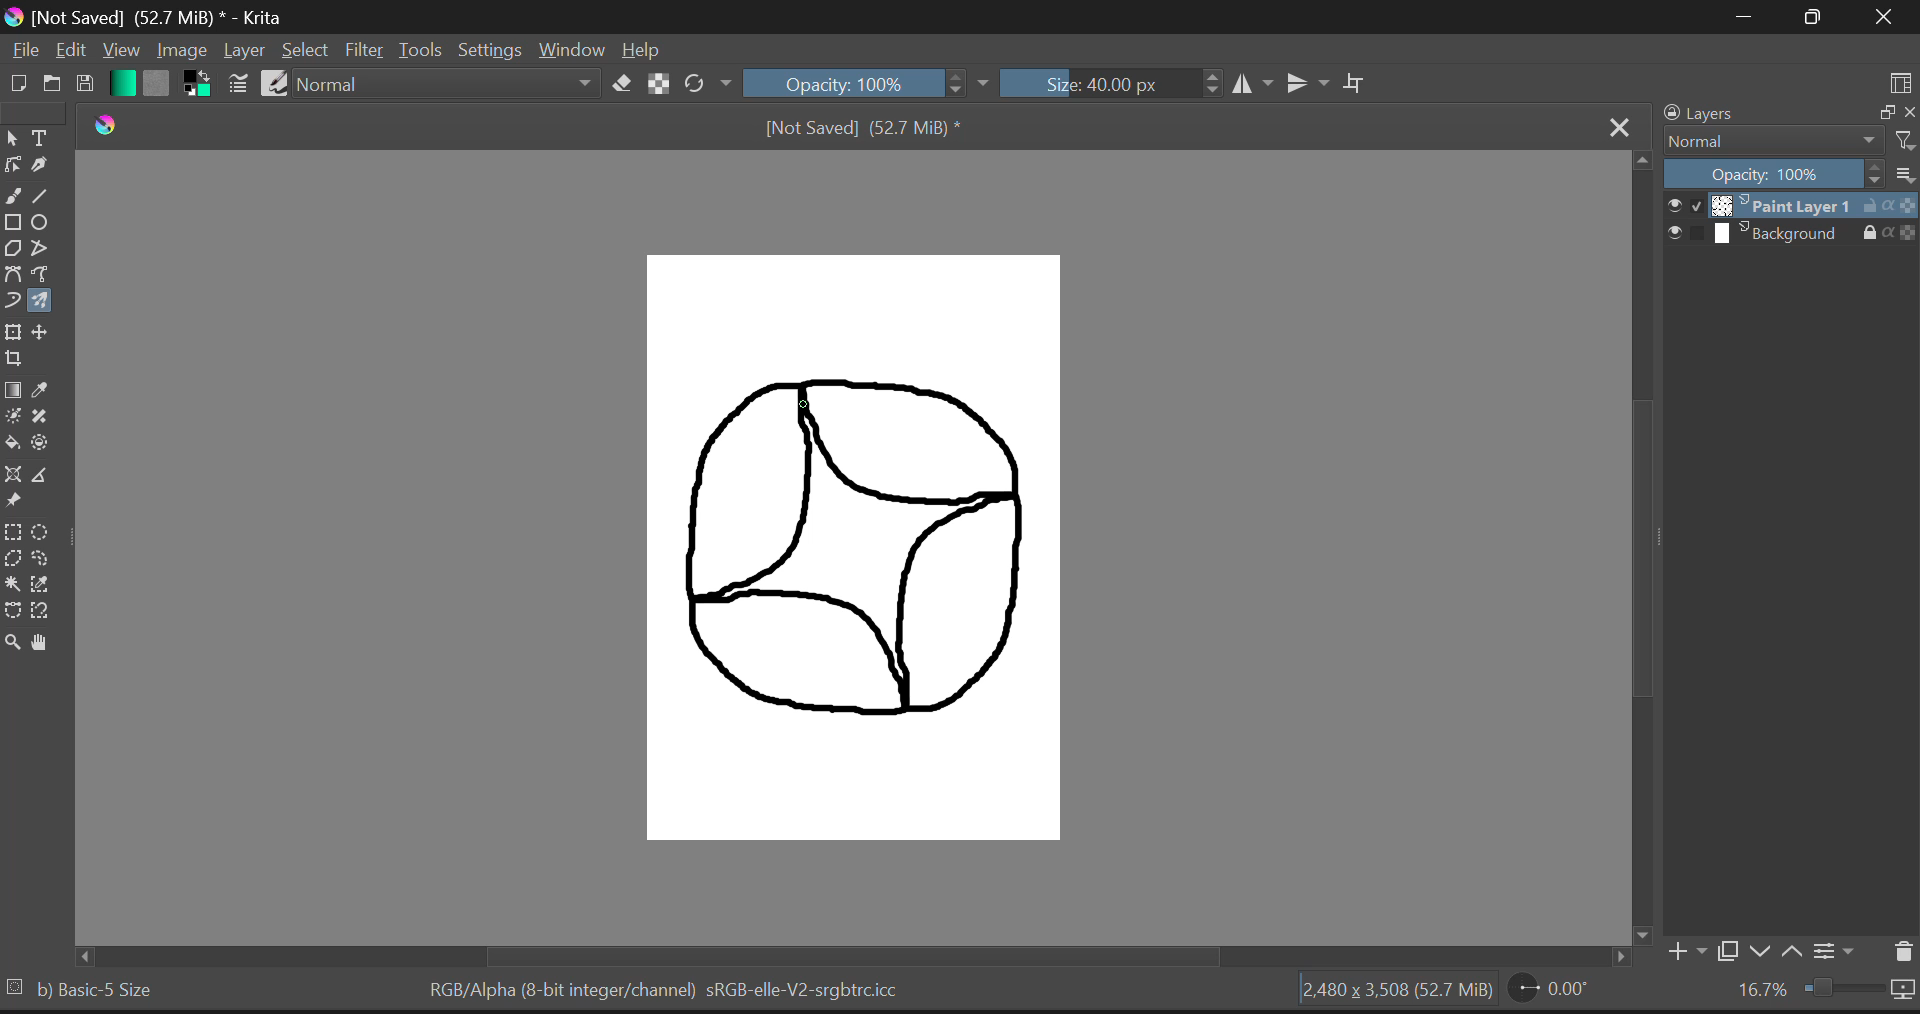 This screenshot has width=1920, height=1014. Describe the element at coordinates (13, 645) in the screenshot. I see `Zoom` at that location.